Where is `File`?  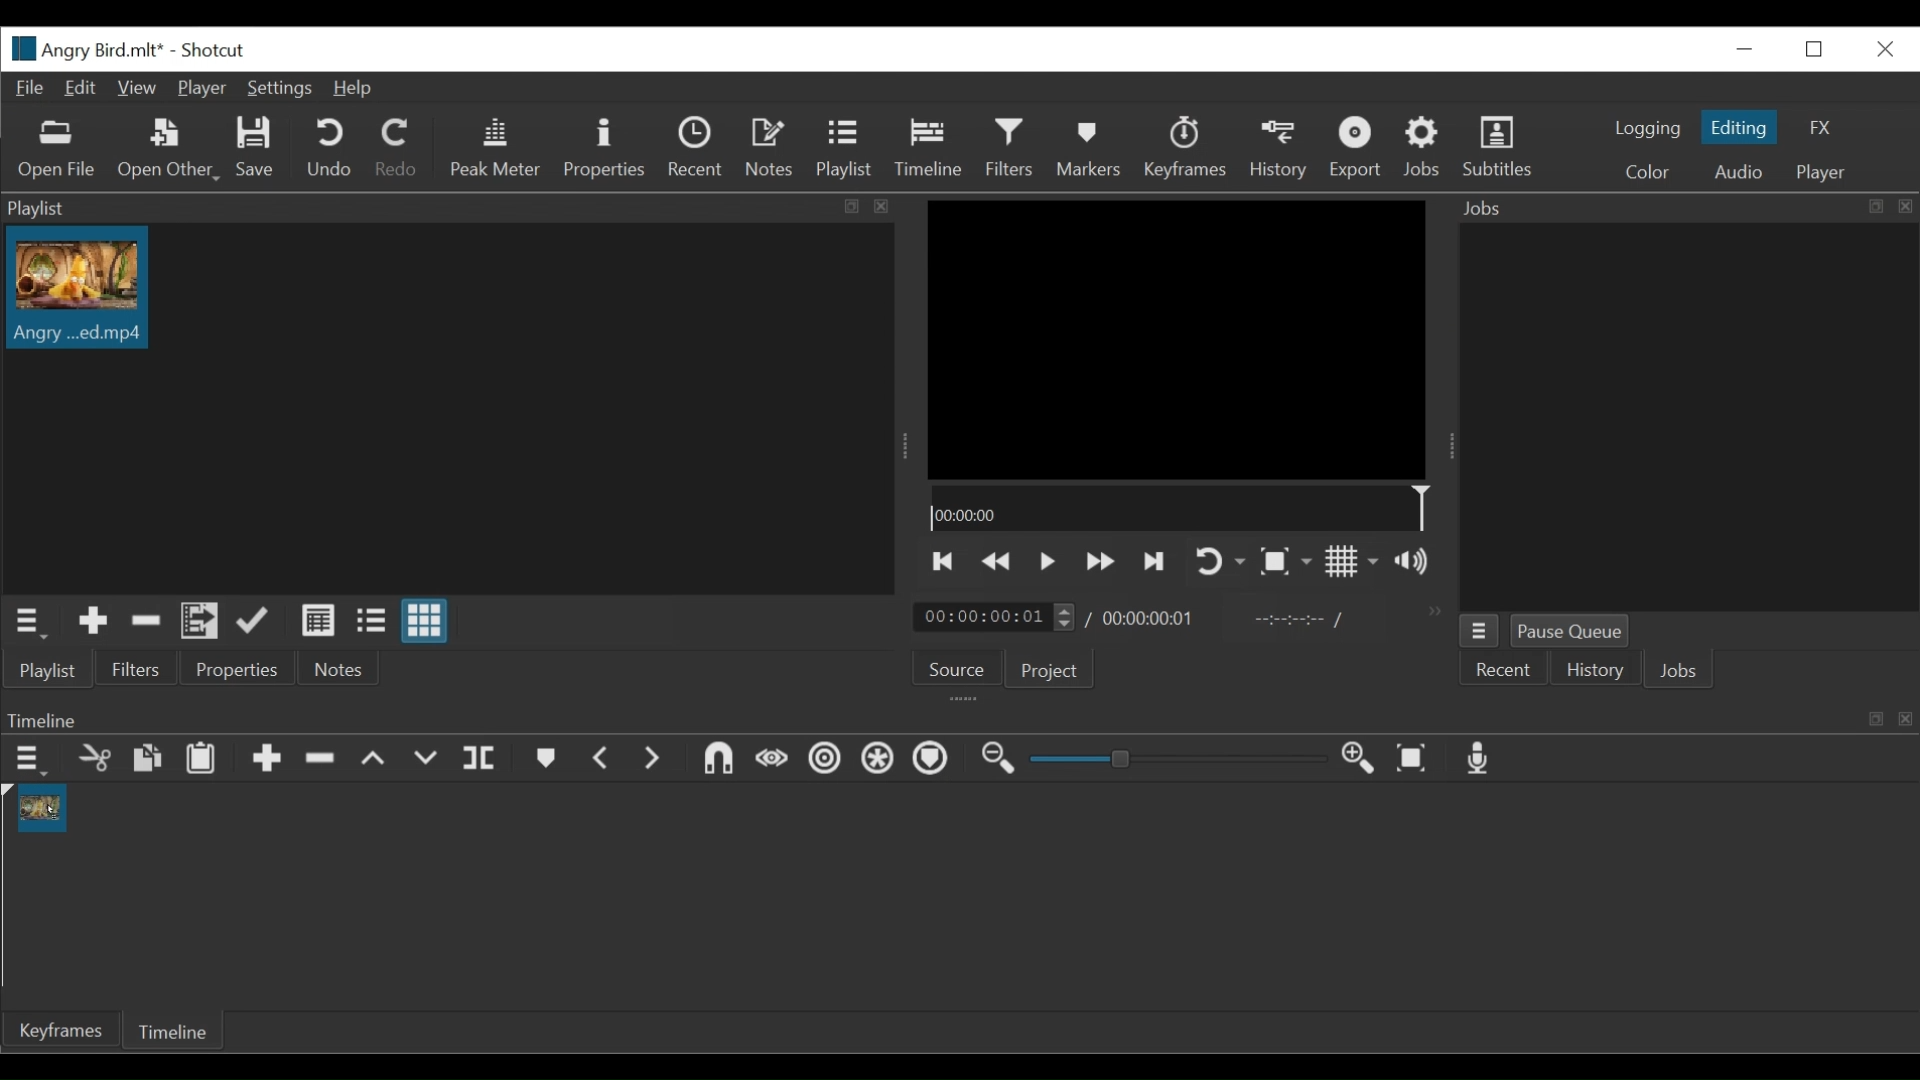 File is located at coordinates (29, 91).